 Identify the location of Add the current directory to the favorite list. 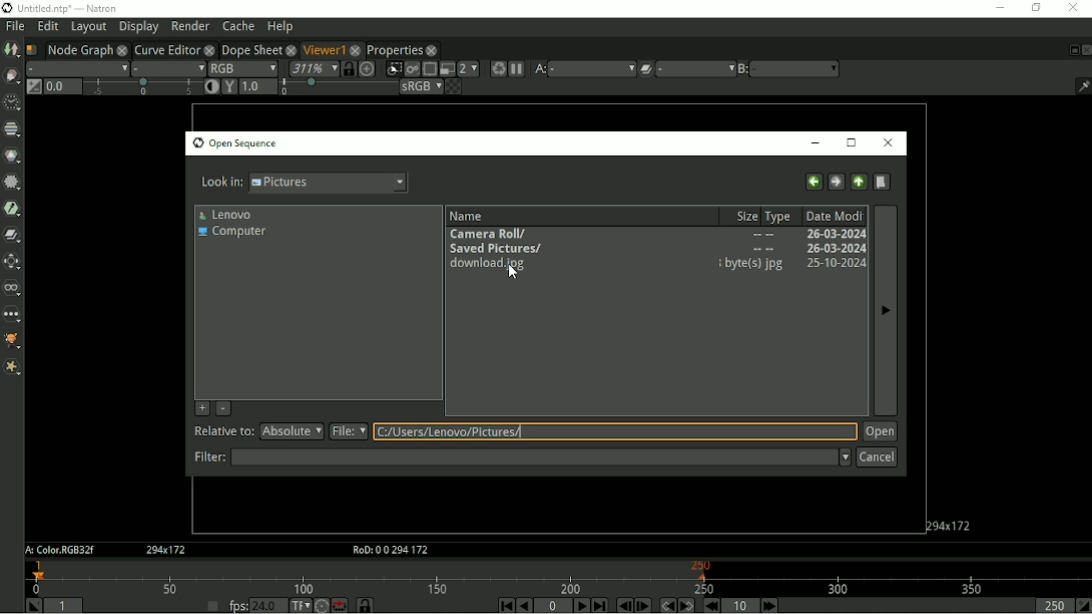
(202, 409).